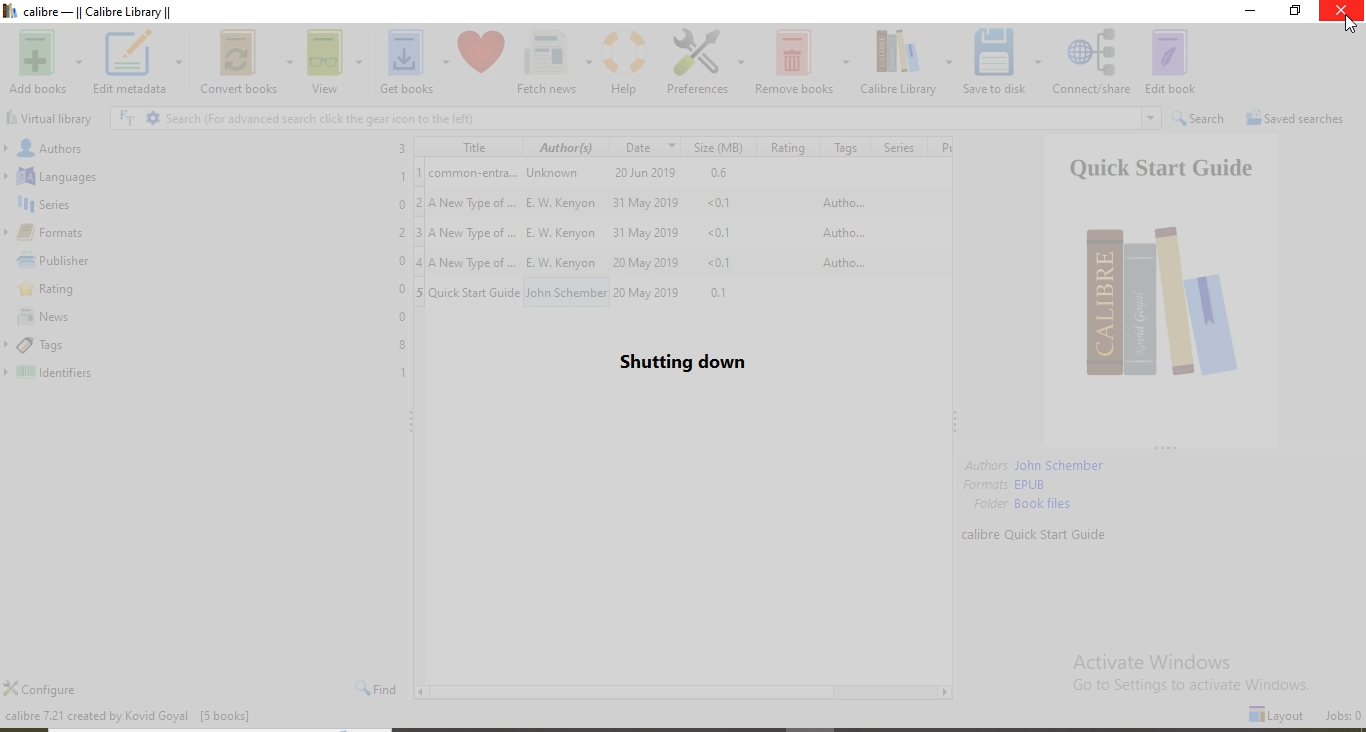 This screenshot has width=1366, height=732. Describe the element at coordinates (785, 147) in the screenshot. I see `Rating` at that location.